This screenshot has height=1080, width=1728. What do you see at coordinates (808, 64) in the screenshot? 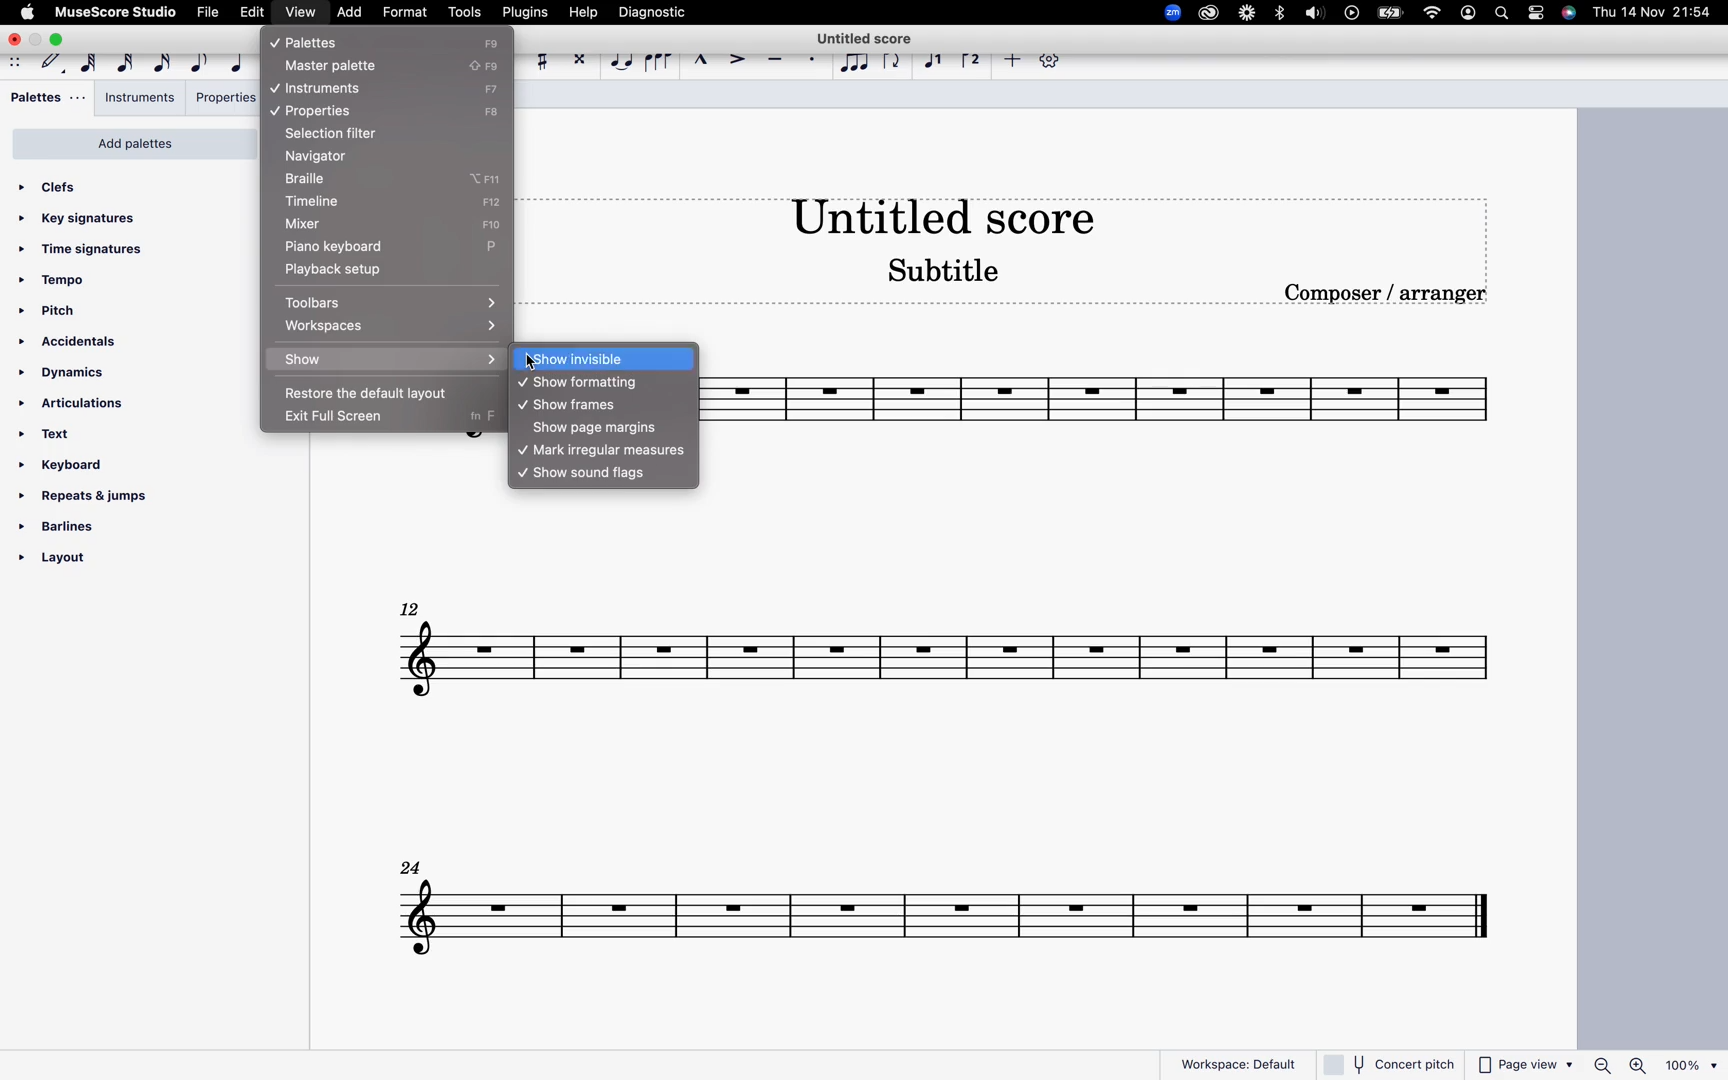
I see `staccato` at bounding box center [808, 64].